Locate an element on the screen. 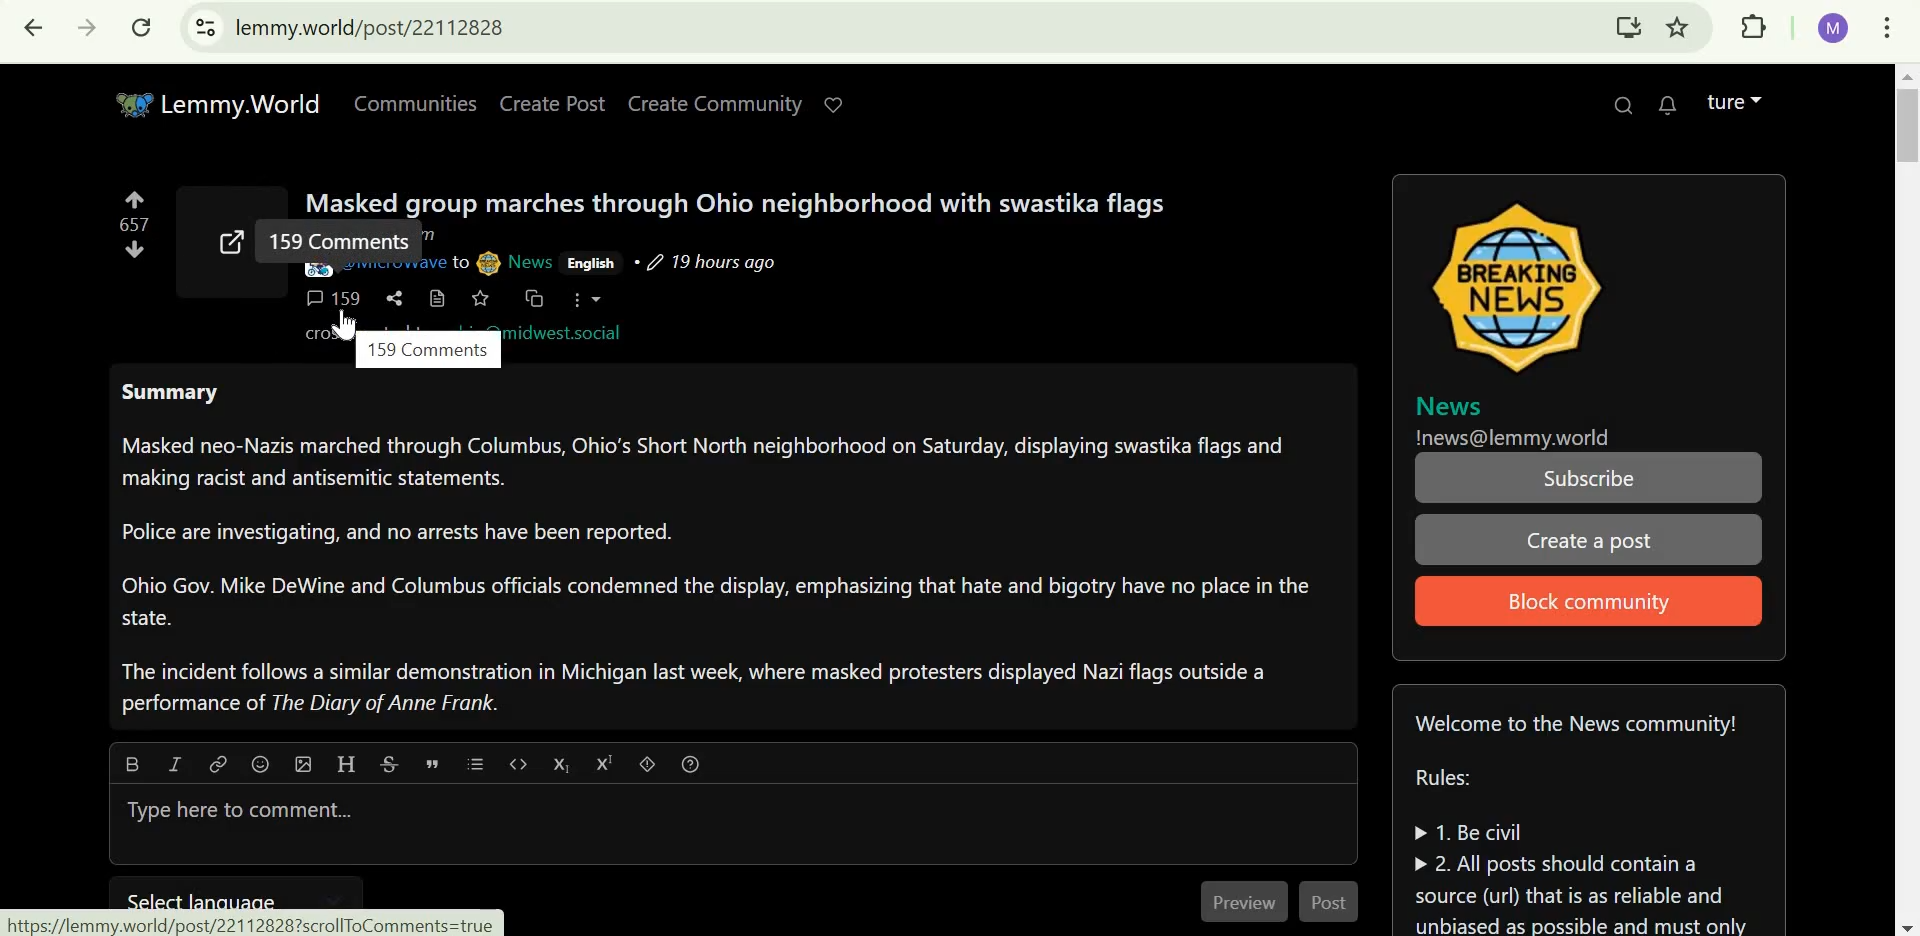 This screenshot has height=936, width=1920. view source is located at coordinates (439, 297).